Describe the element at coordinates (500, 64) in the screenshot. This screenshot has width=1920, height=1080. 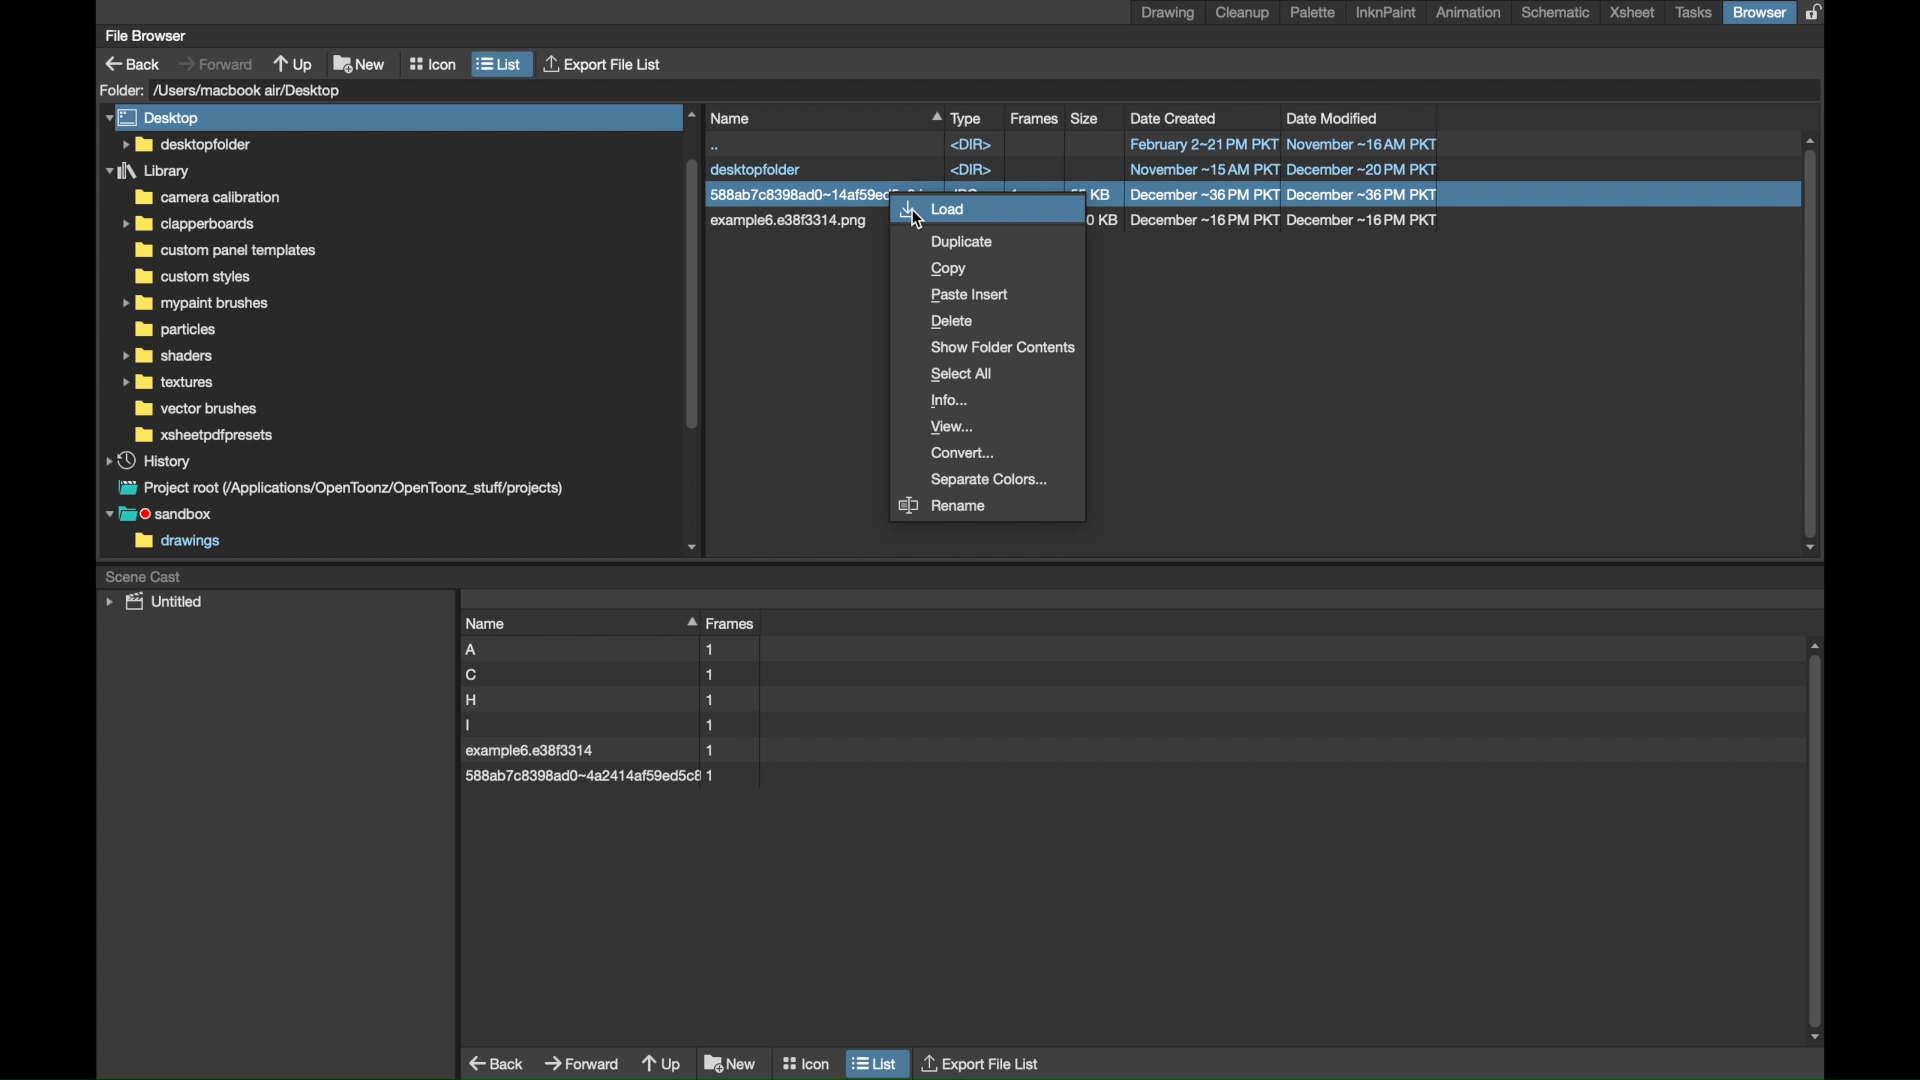
I see `list` at that location.